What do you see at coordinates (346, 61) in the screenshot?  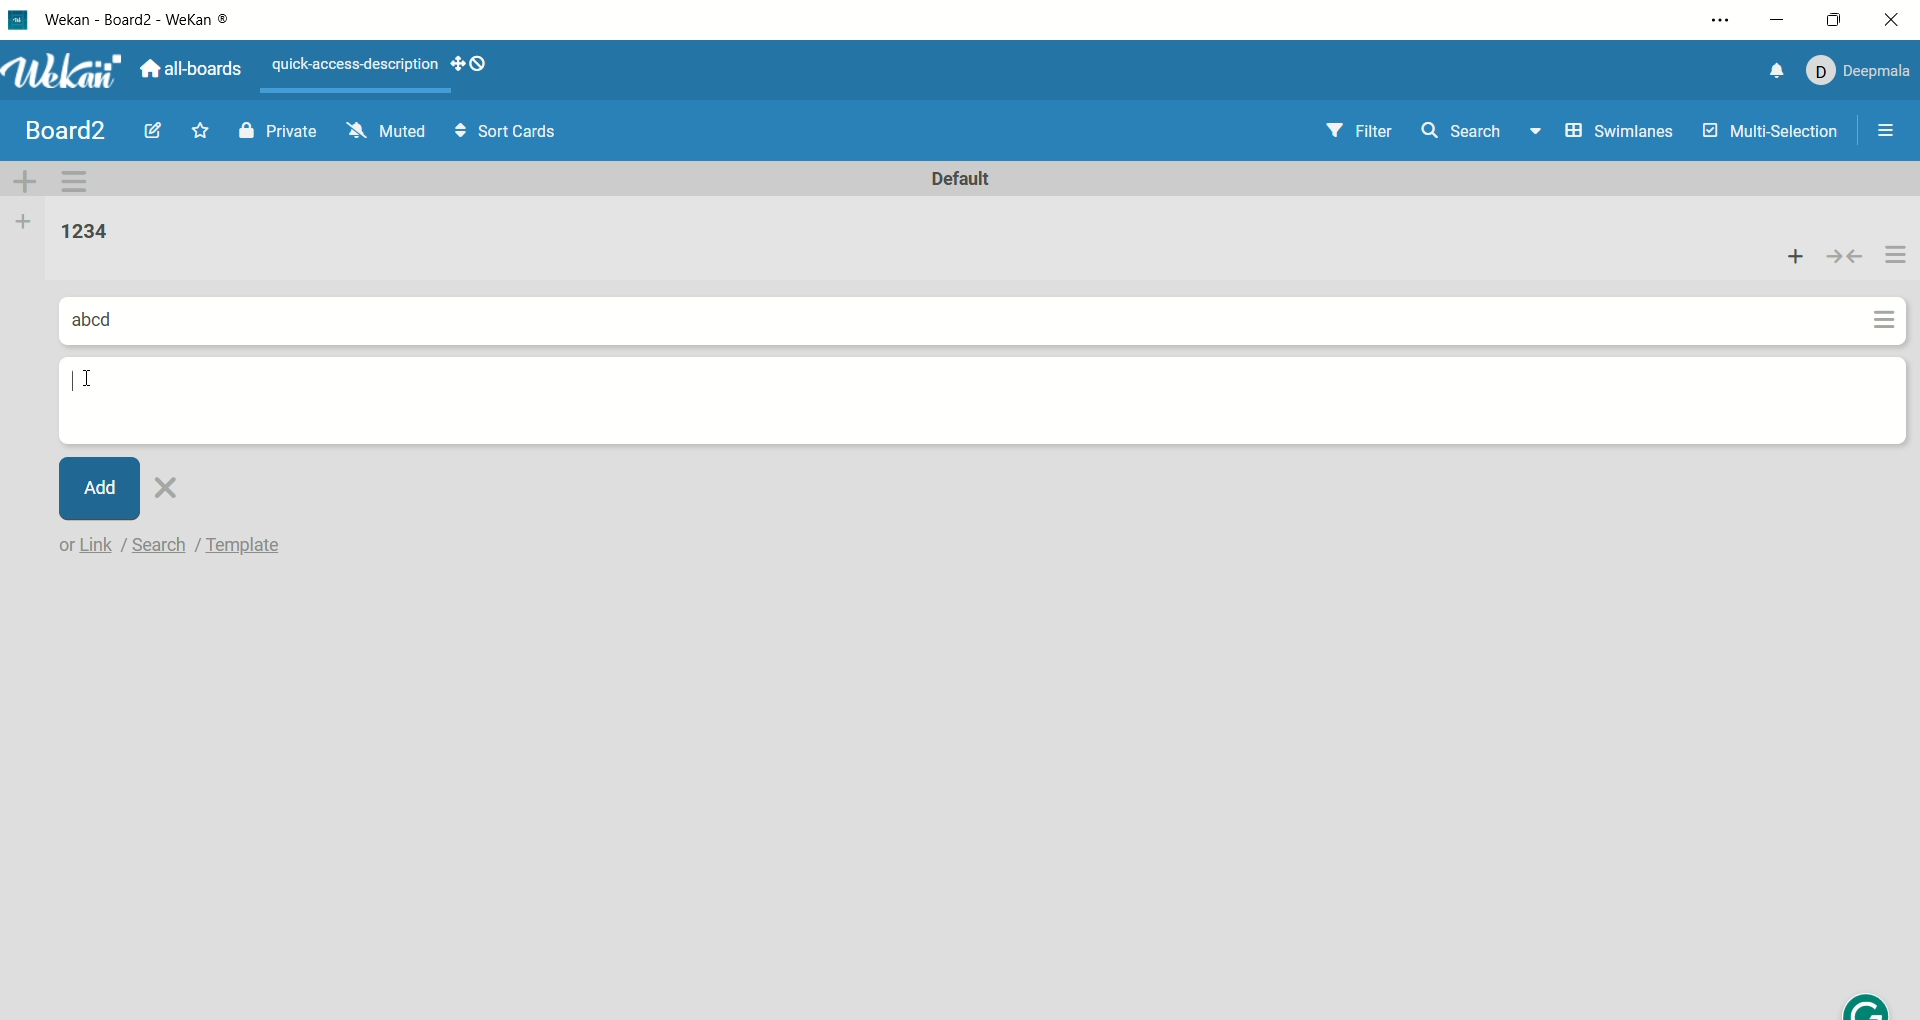 I see `text` at bounding box center [346, 61].